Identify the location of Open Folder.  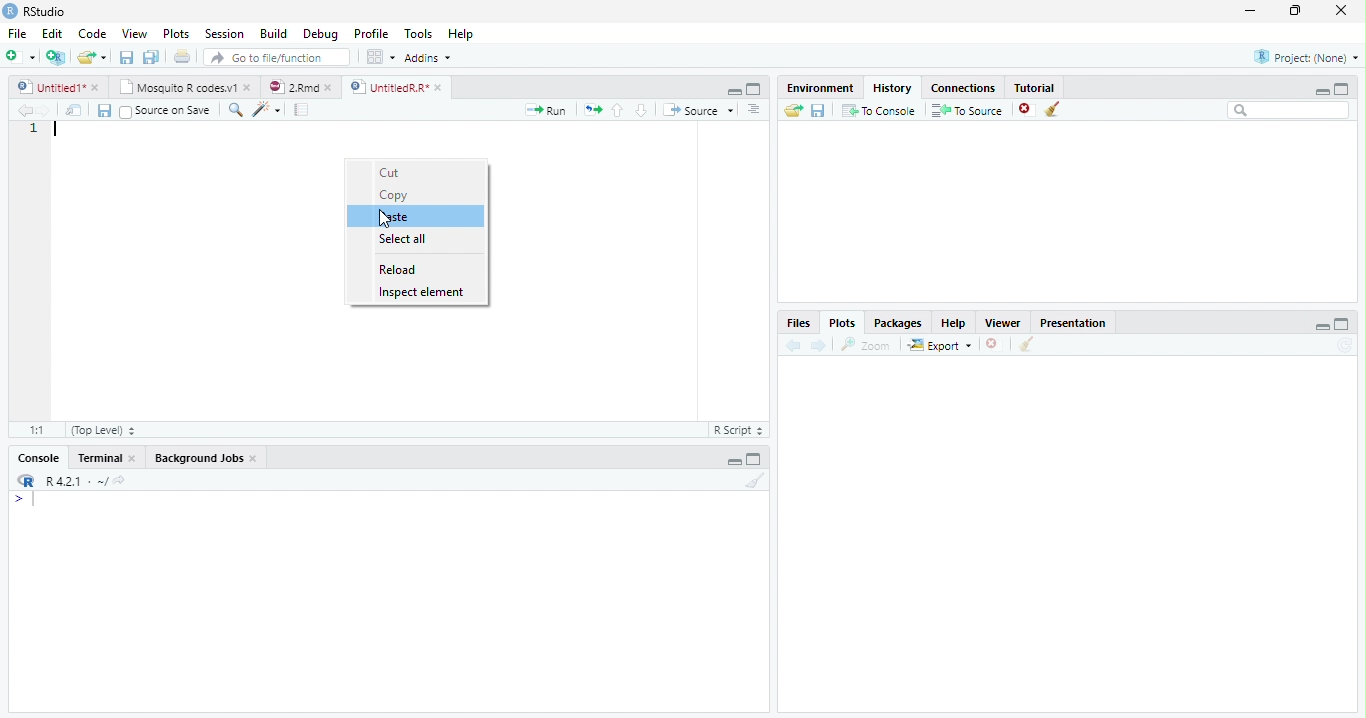
(793, 111).